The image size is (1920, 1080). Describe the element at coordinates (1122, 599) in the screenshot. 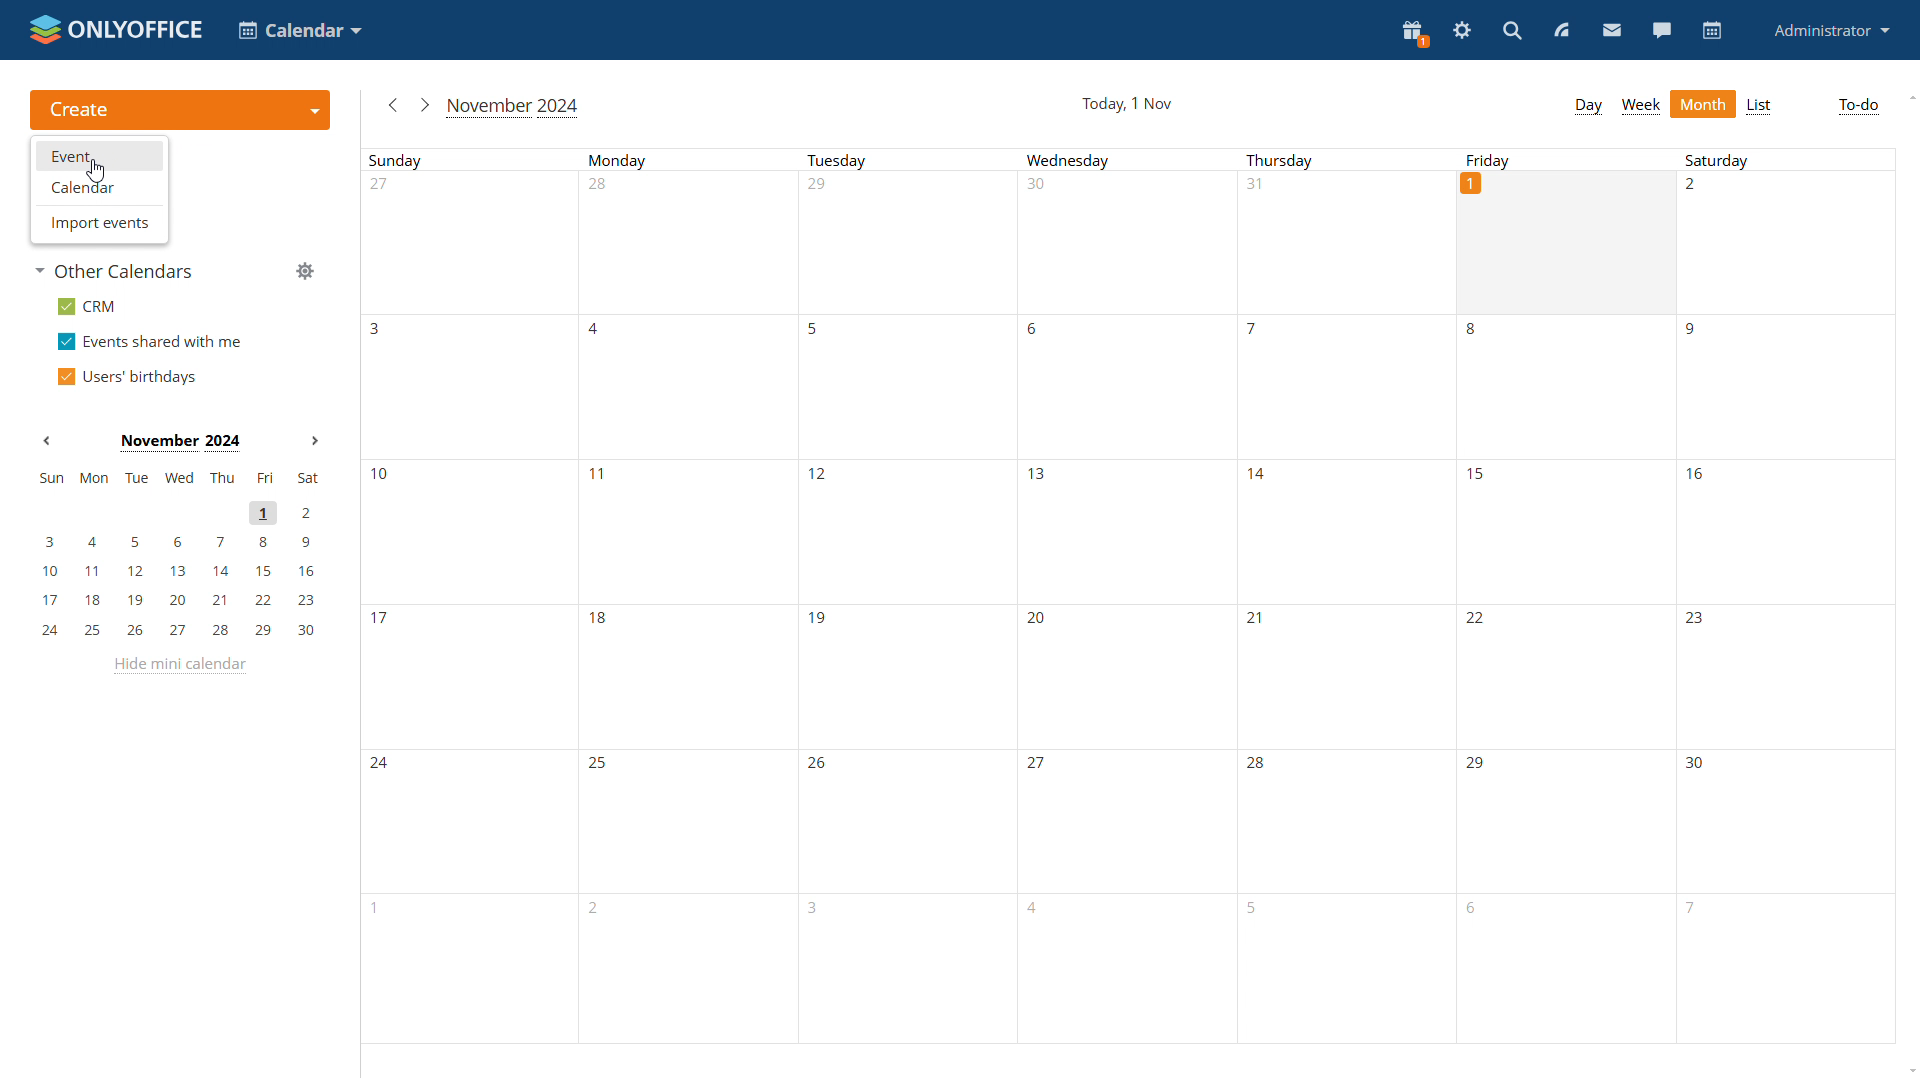

I see `Wednesday` at that location.